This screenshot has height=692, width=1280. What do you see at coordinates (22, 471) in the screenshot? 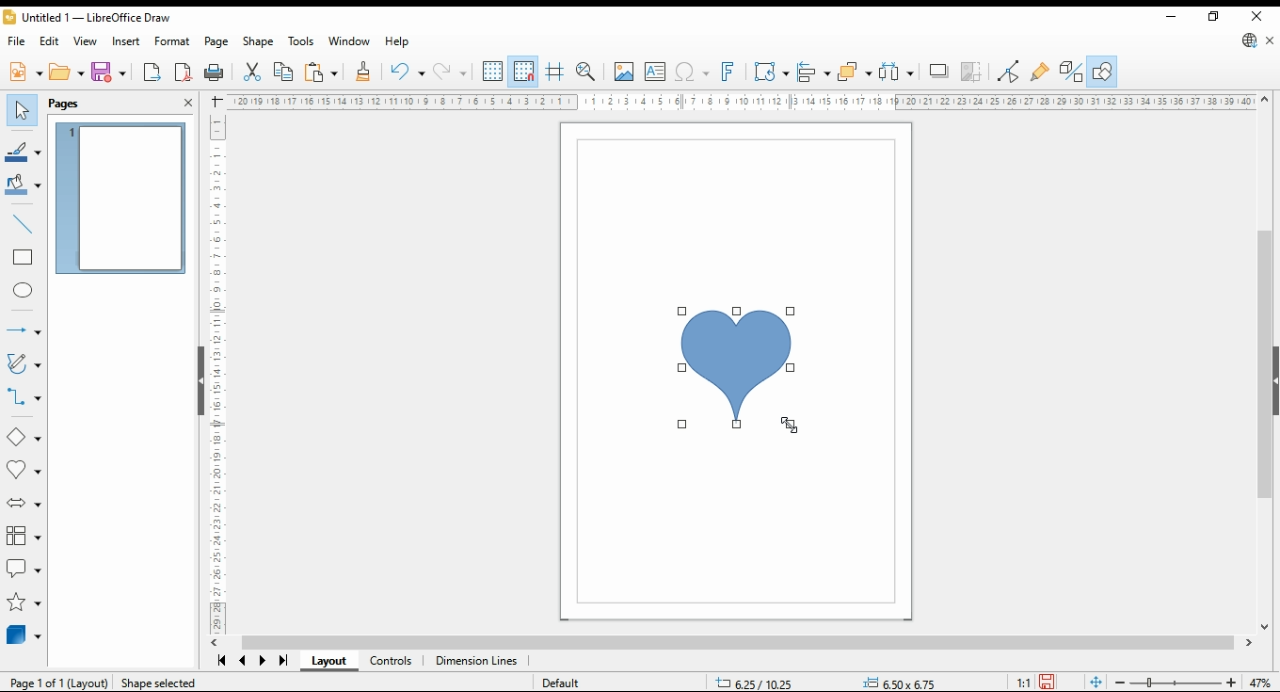
I see `symbol shapes` at bounding box center [22, 471].